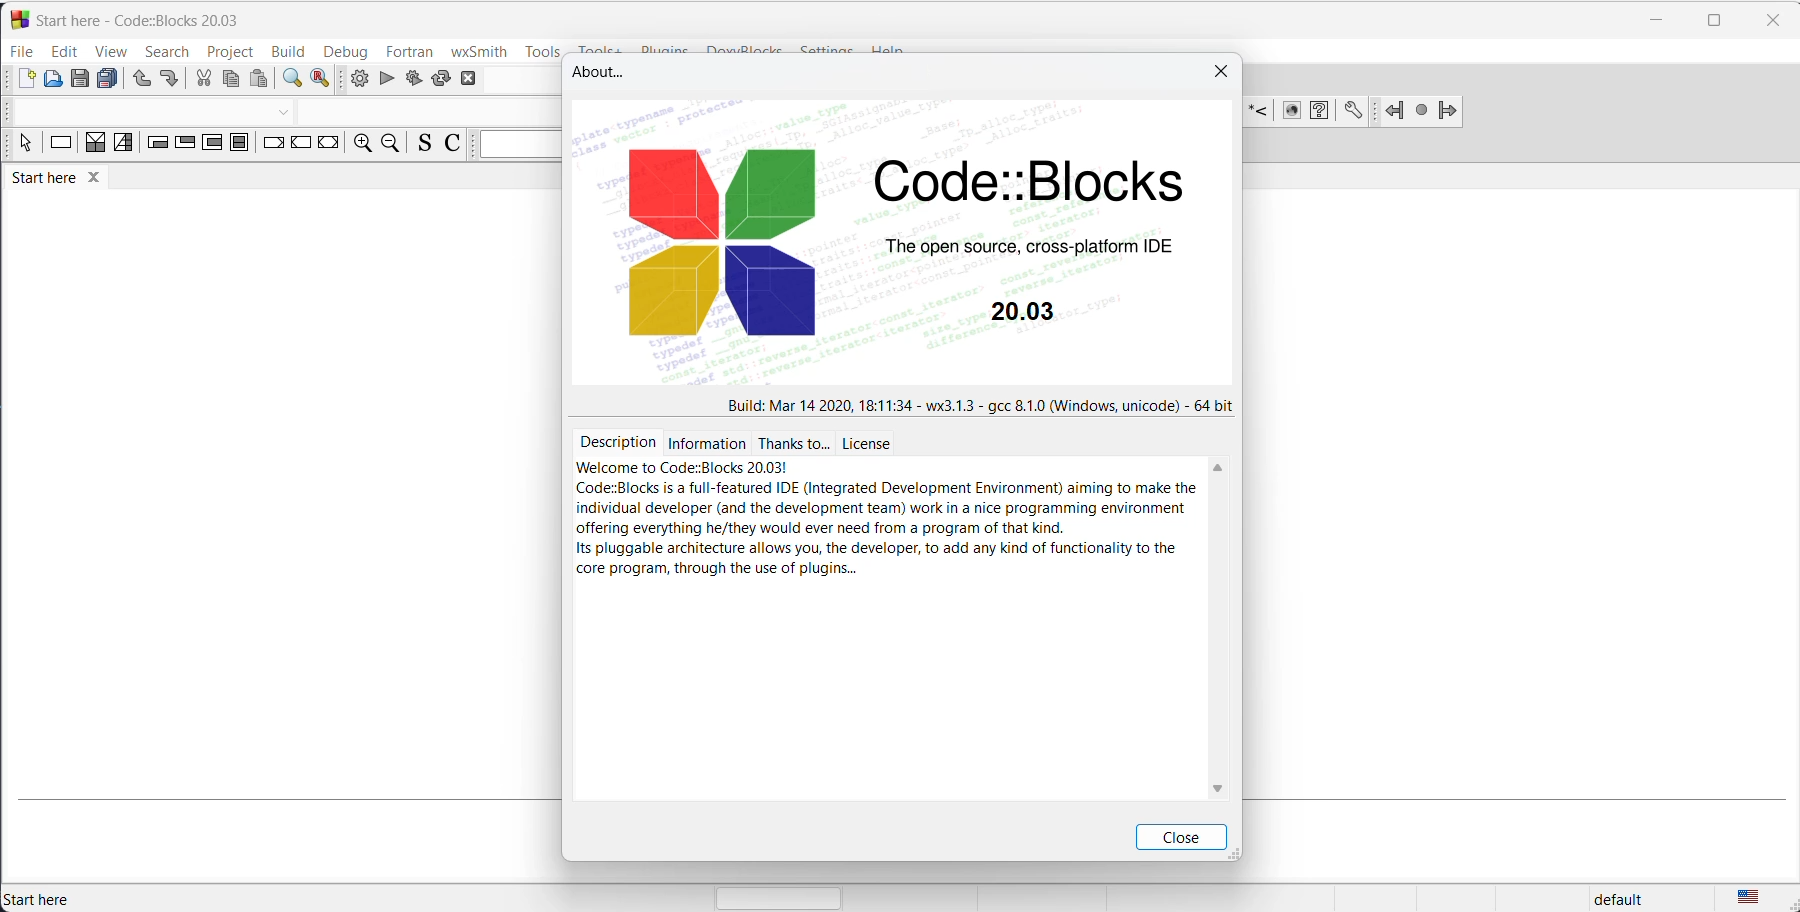  I want to click on Preferences, so click(1353, 112).